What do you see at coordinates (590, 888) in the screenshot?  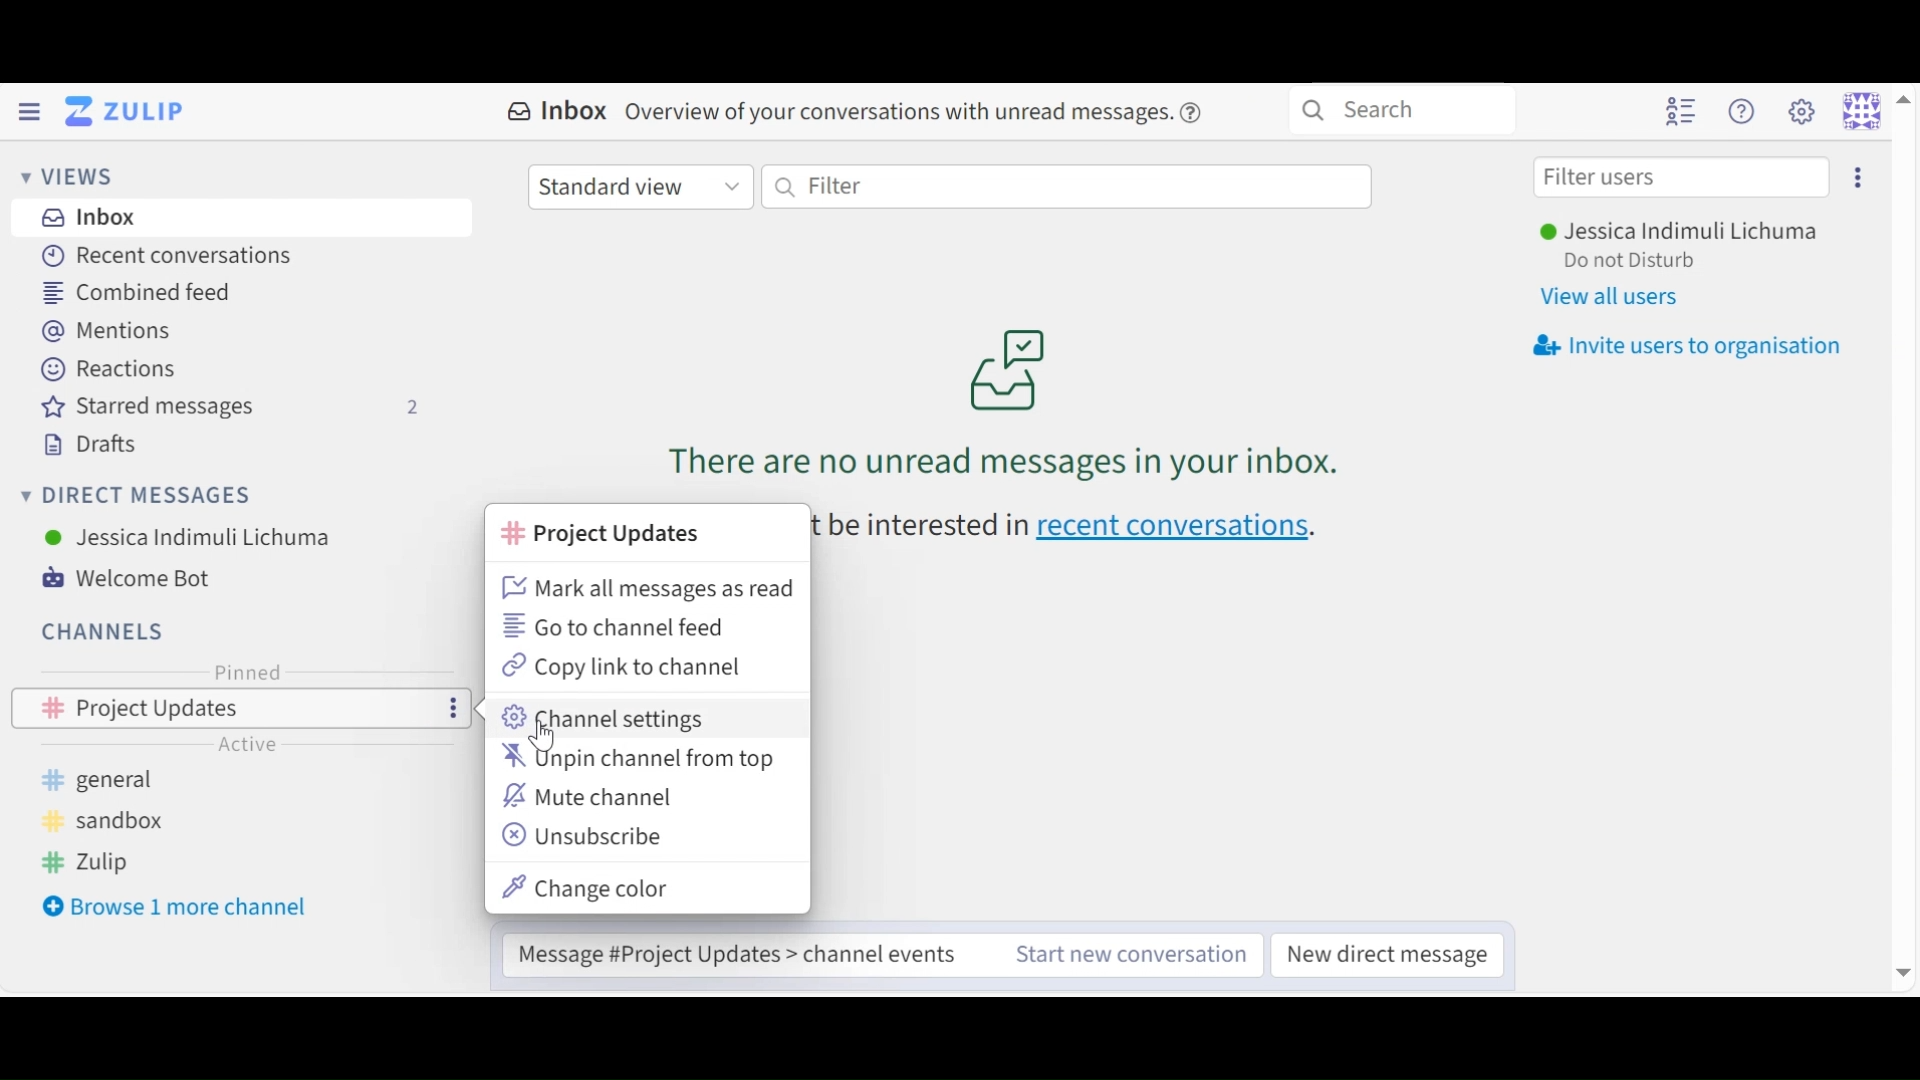 I see `Change color` at bounding box center [590, 888].